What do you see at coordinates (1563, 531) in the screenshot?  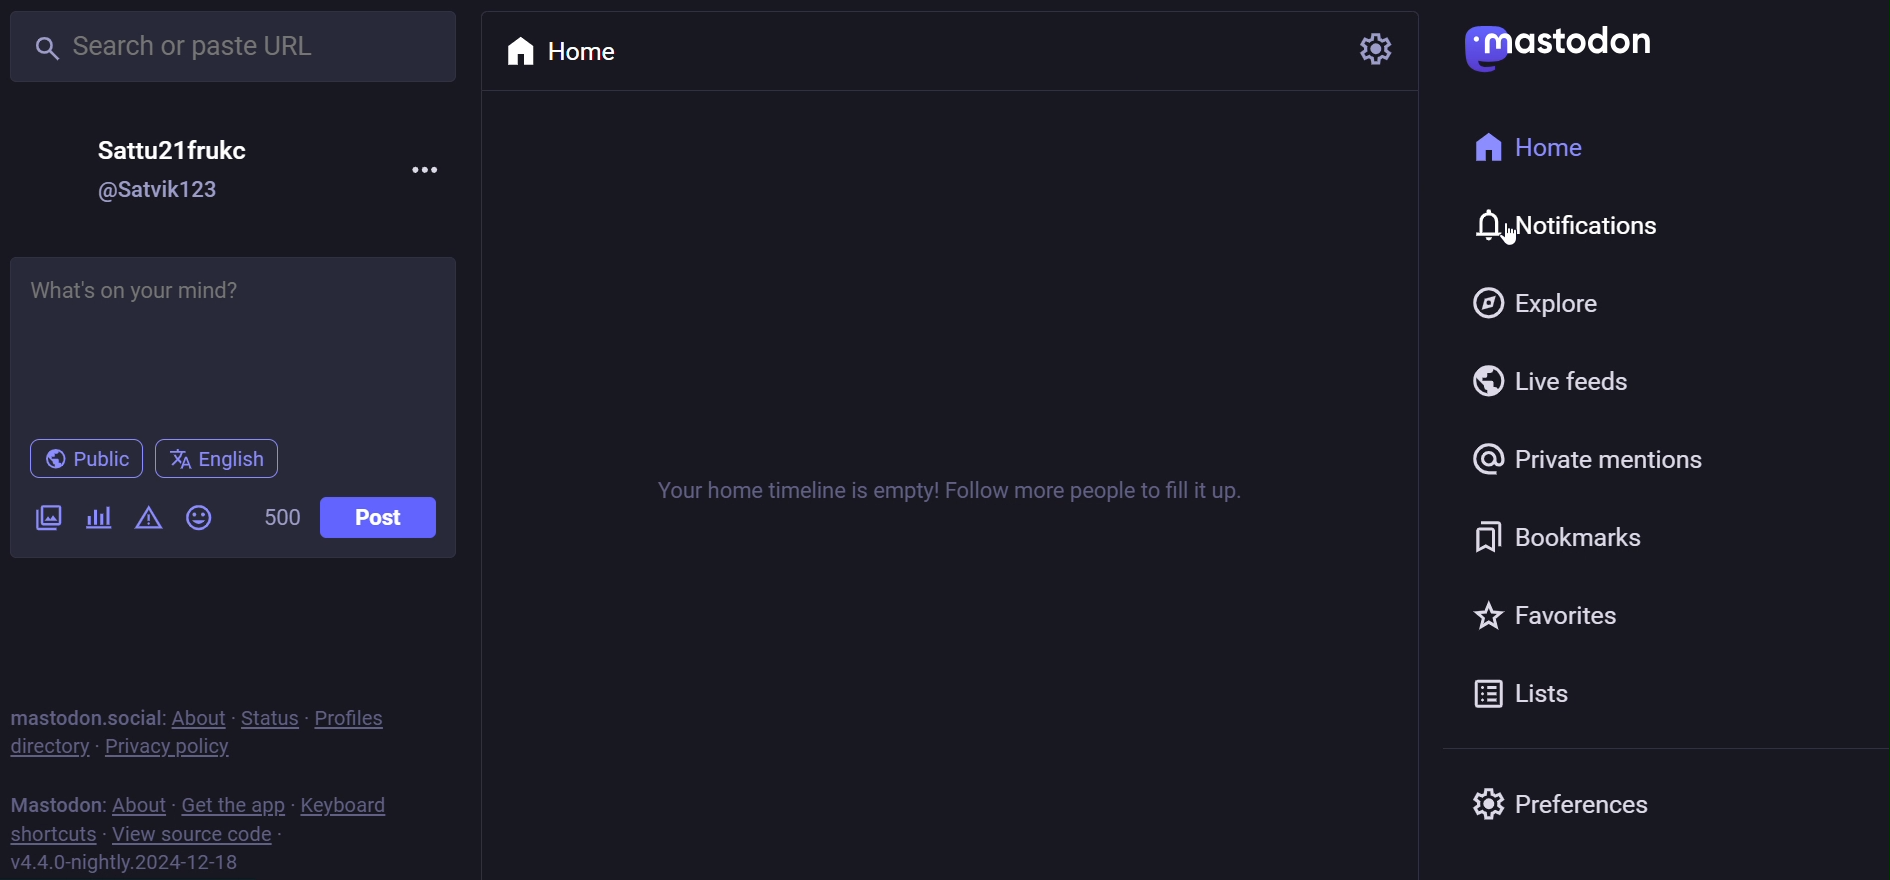 I see `bookmark` at bounding box center [1563, 531].